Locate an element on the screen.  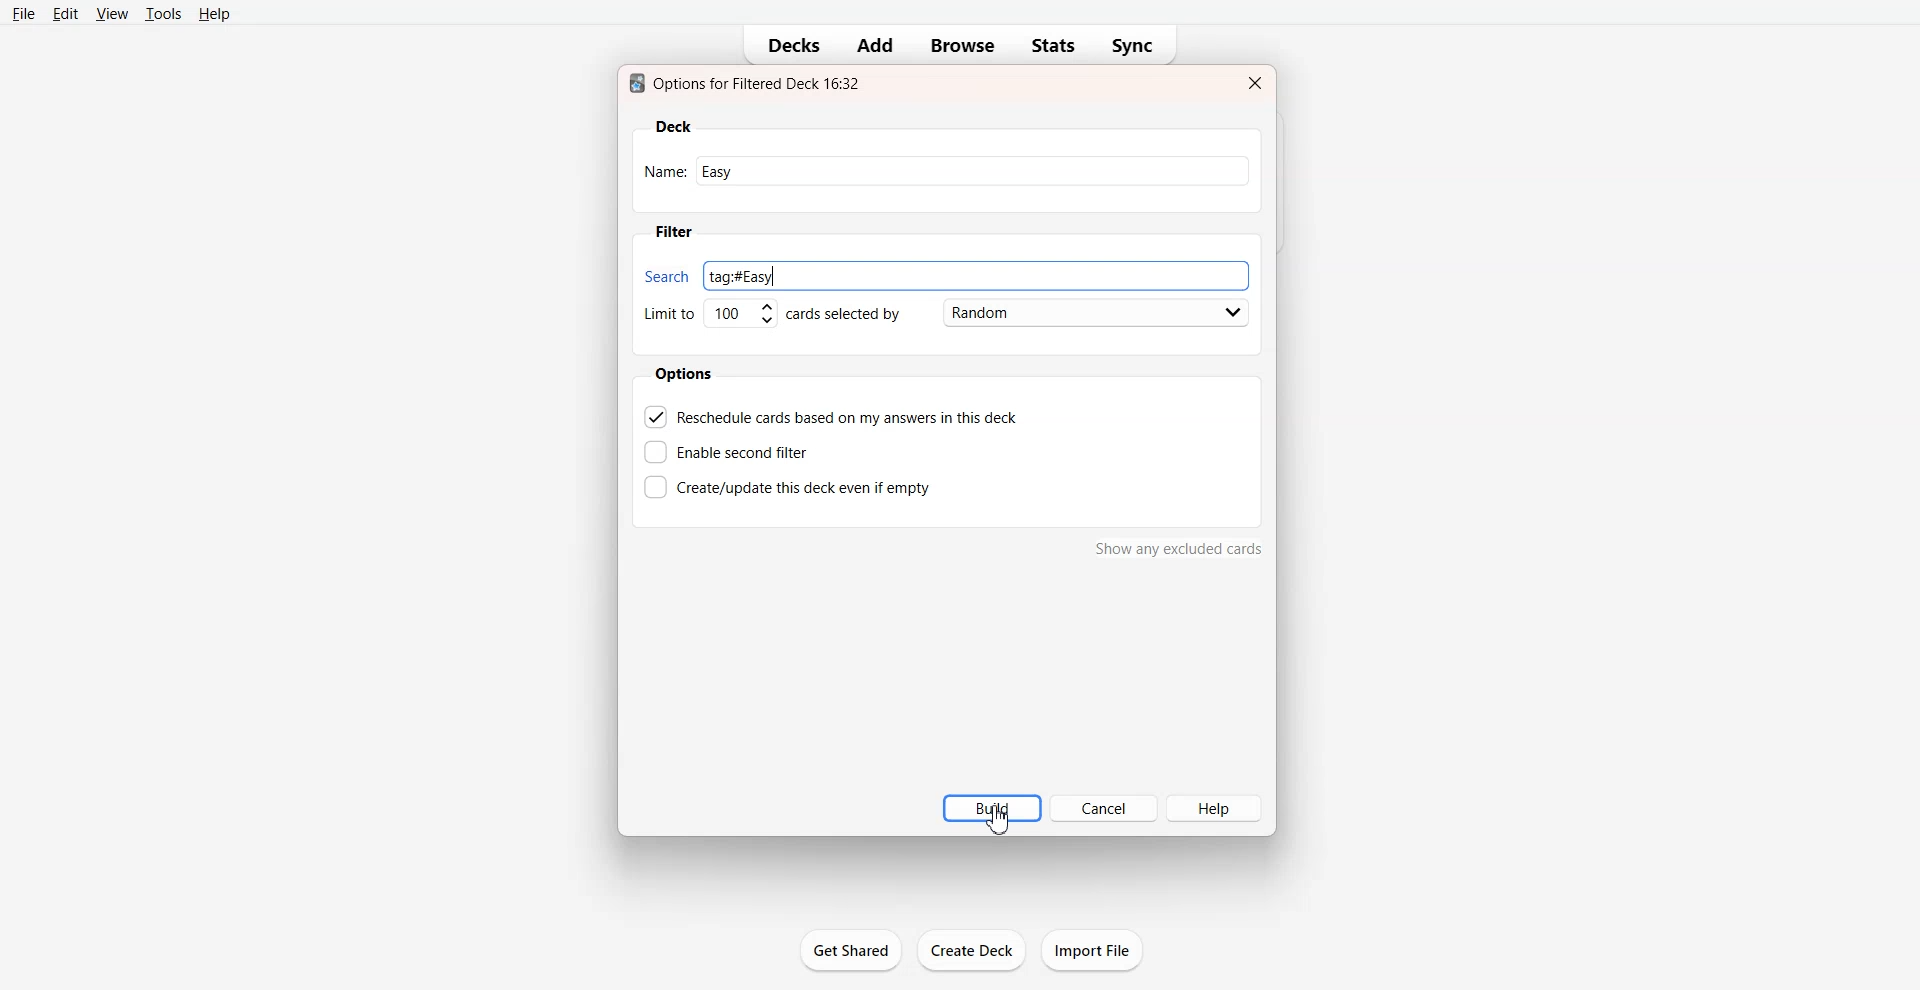
Cancel is located at coordinates (1103, 808).